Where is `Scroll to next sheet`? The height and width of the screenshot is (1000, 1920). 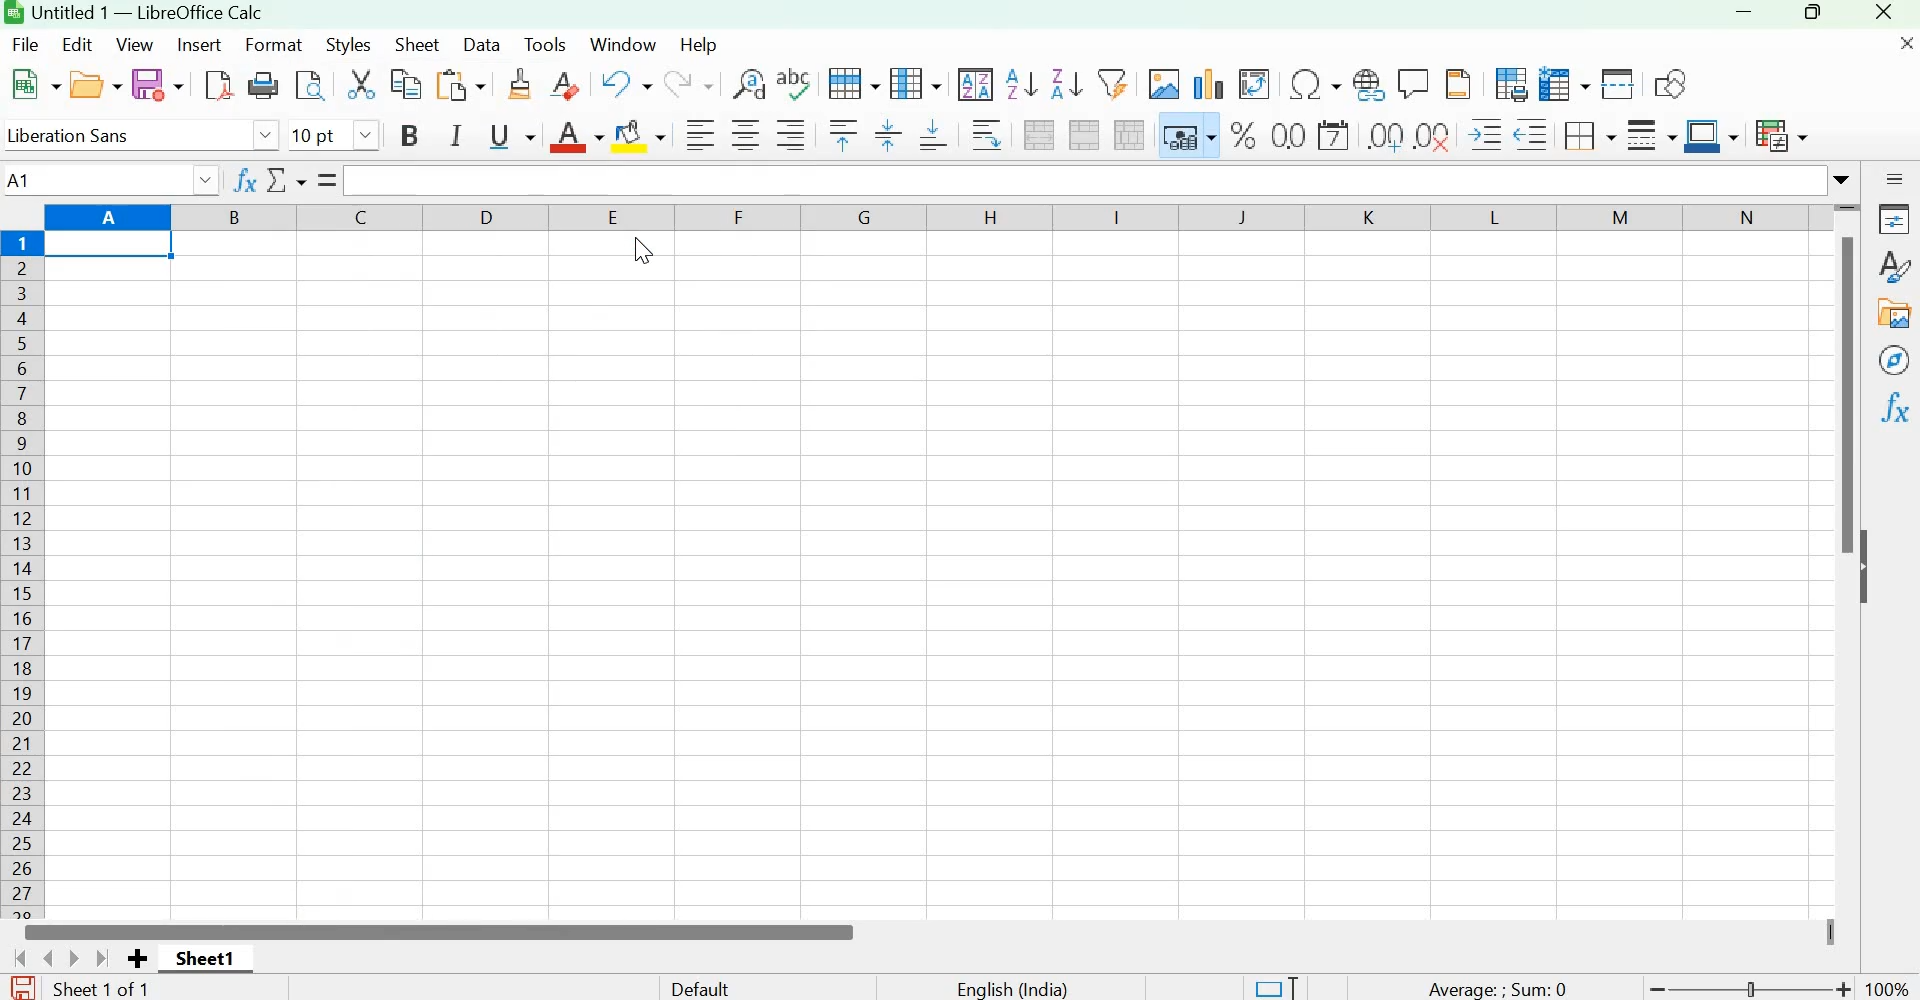 Scroll to next sheet is located at coordinates (76, 958).